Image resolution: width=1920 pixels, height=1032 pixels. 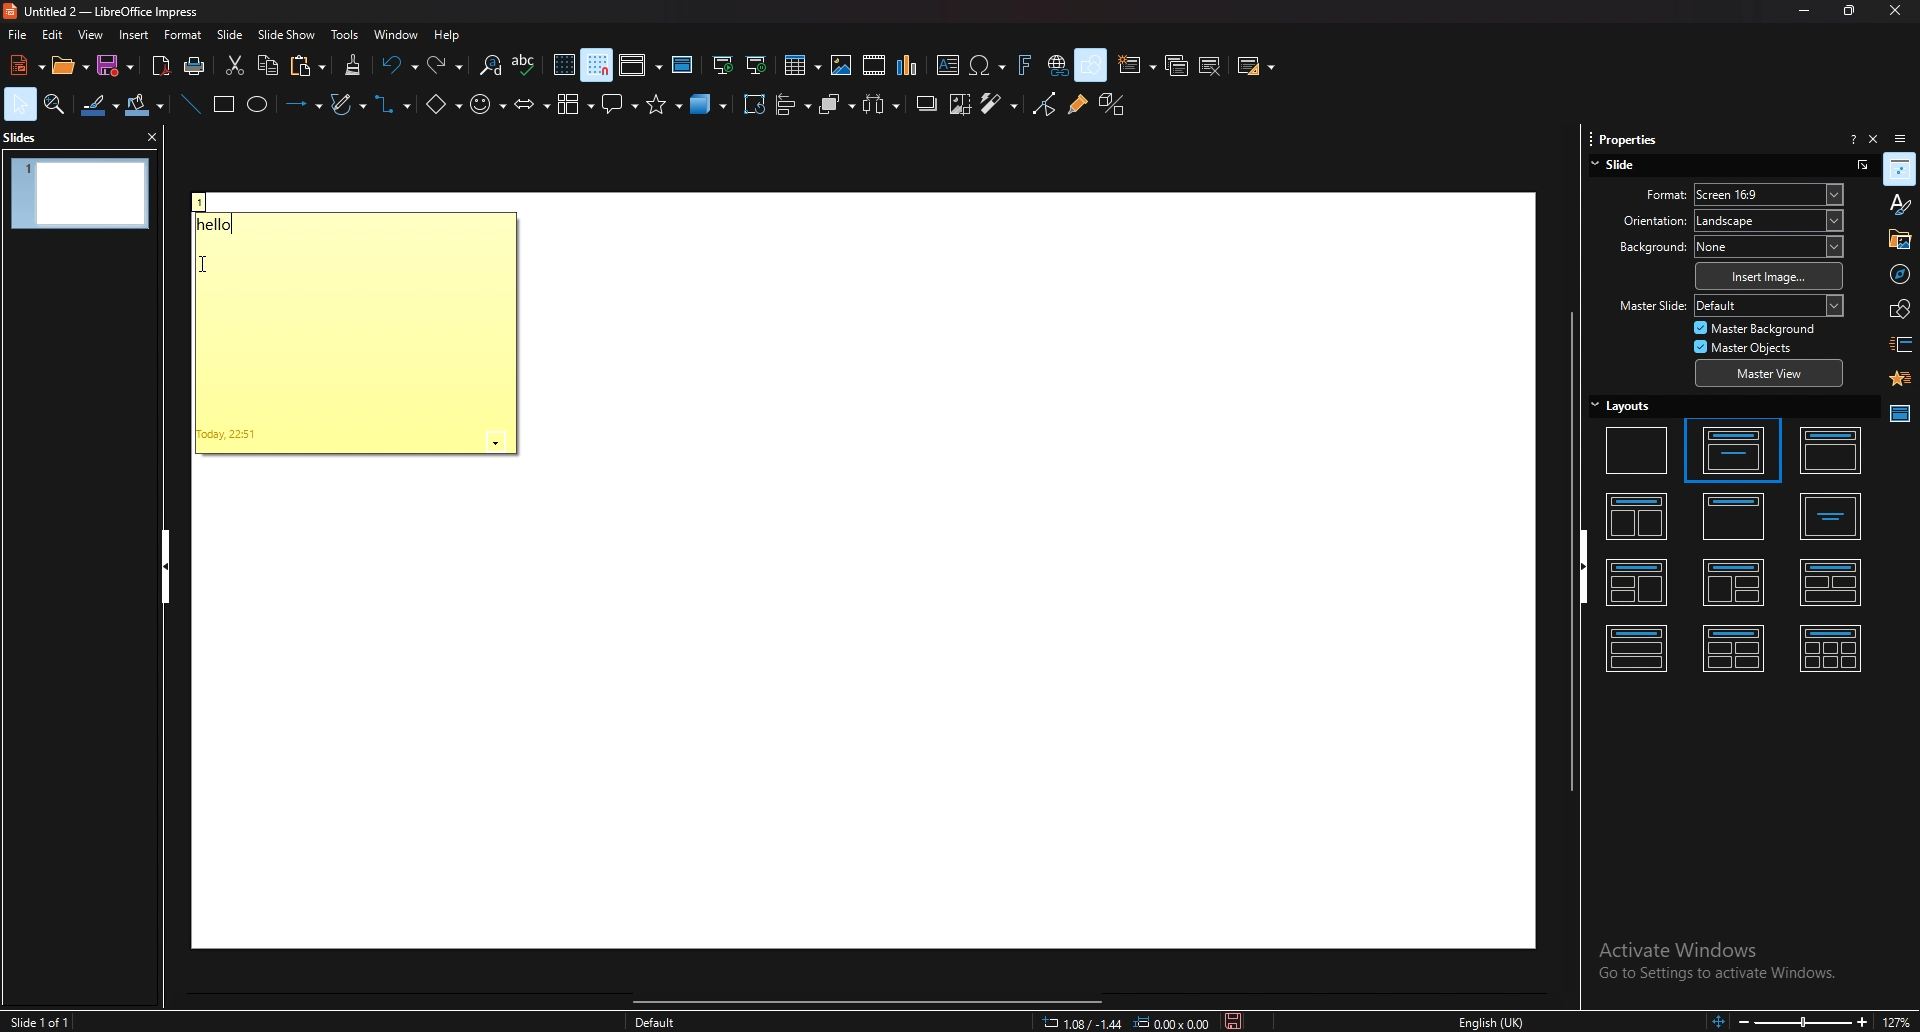 What do you see at coordinates (1899, 309) in the screenshot?
I see `shapes` at bounding box center [1899, 309].